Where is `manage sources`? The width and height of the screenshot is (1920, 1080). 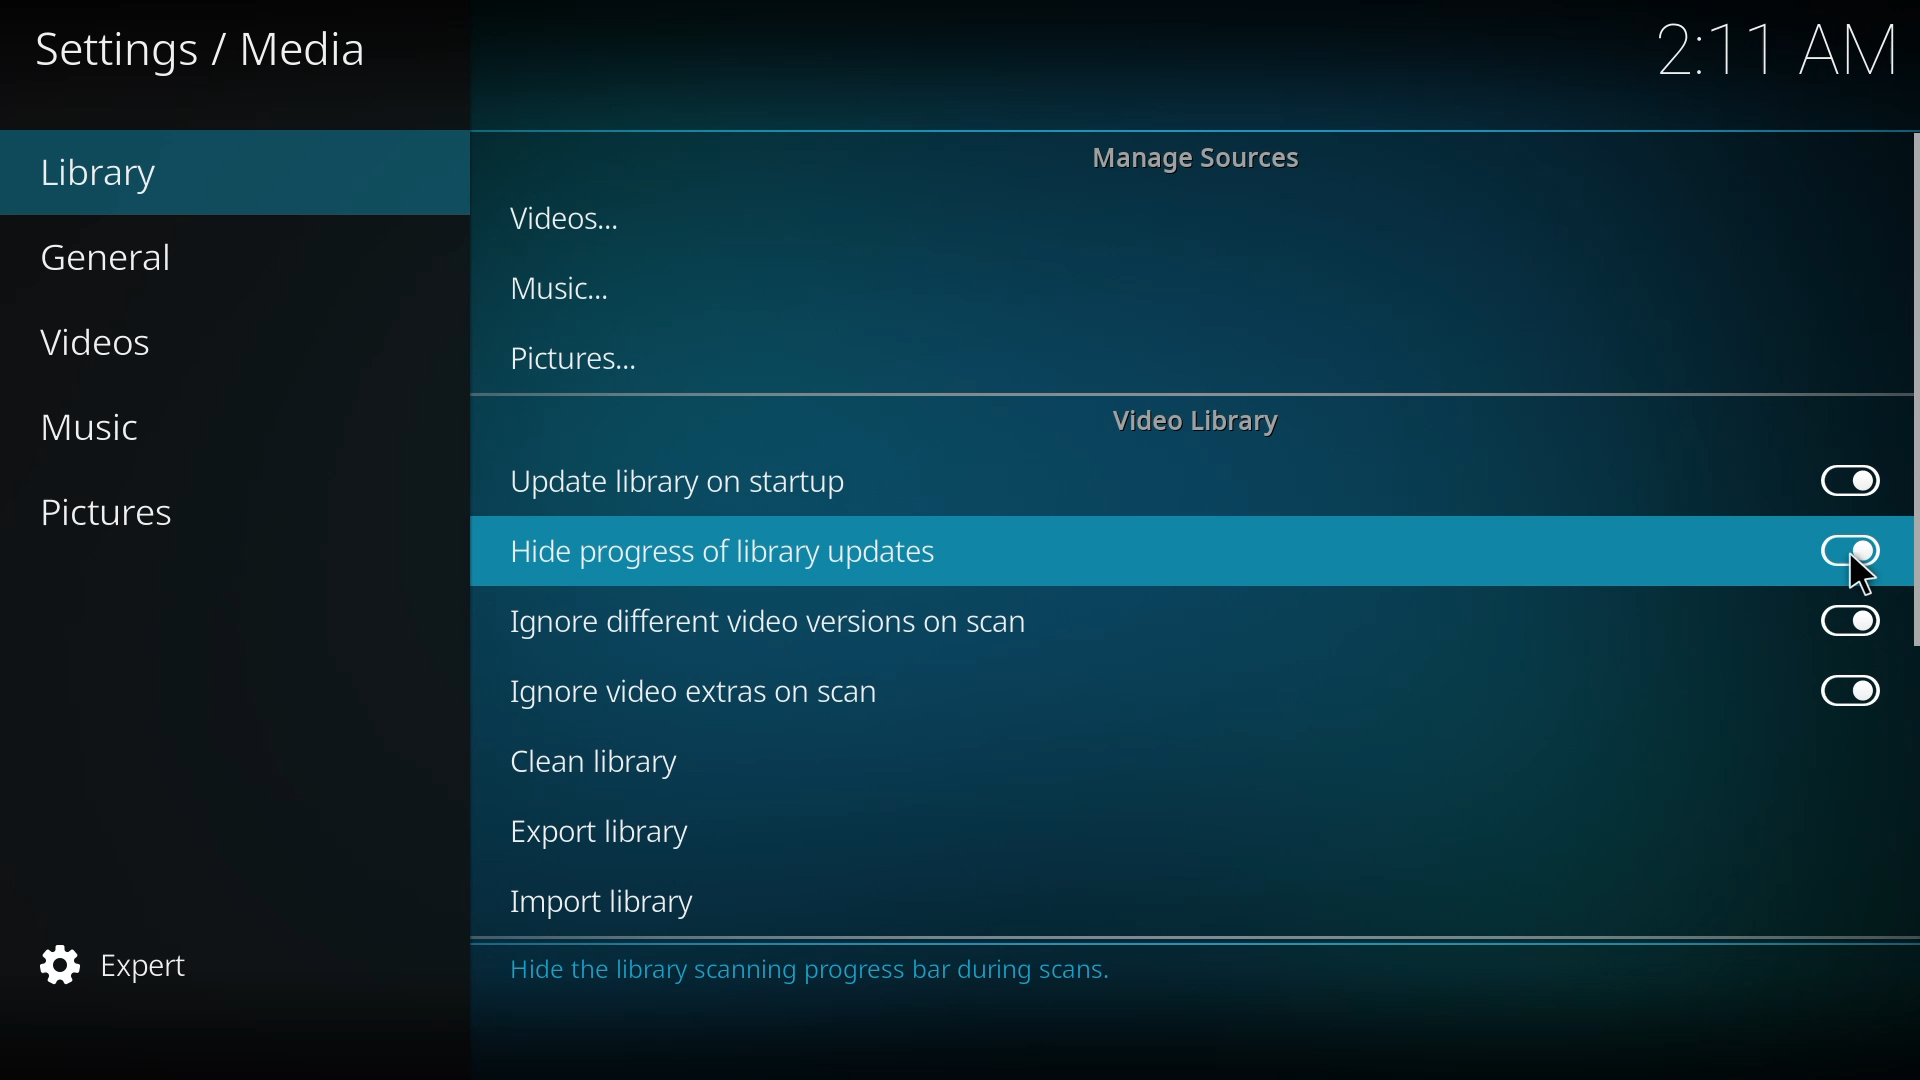
manage sources is located at coordinates (1204, 158).